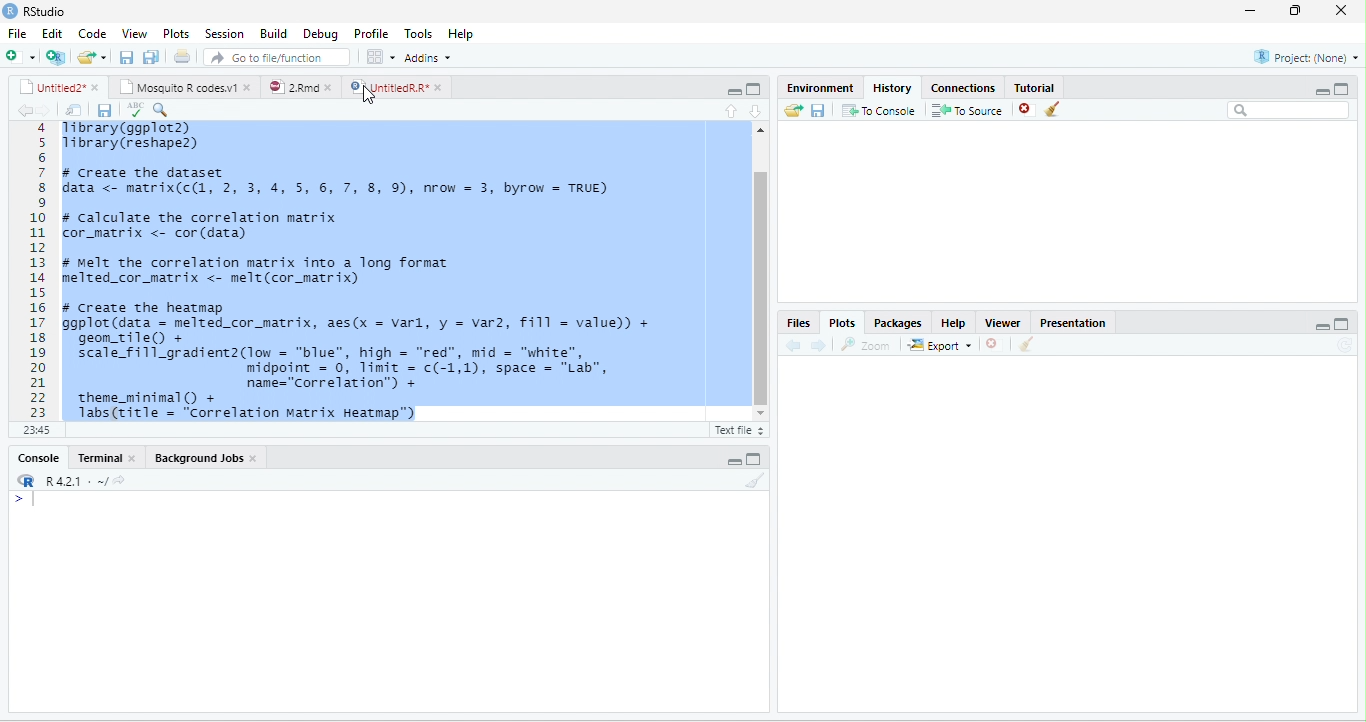 The image size is (1366, 722). What do you see at coordinates (735, 432) in the screenshot?
I see `R SCRIPT` at bounding box center [735, 432].